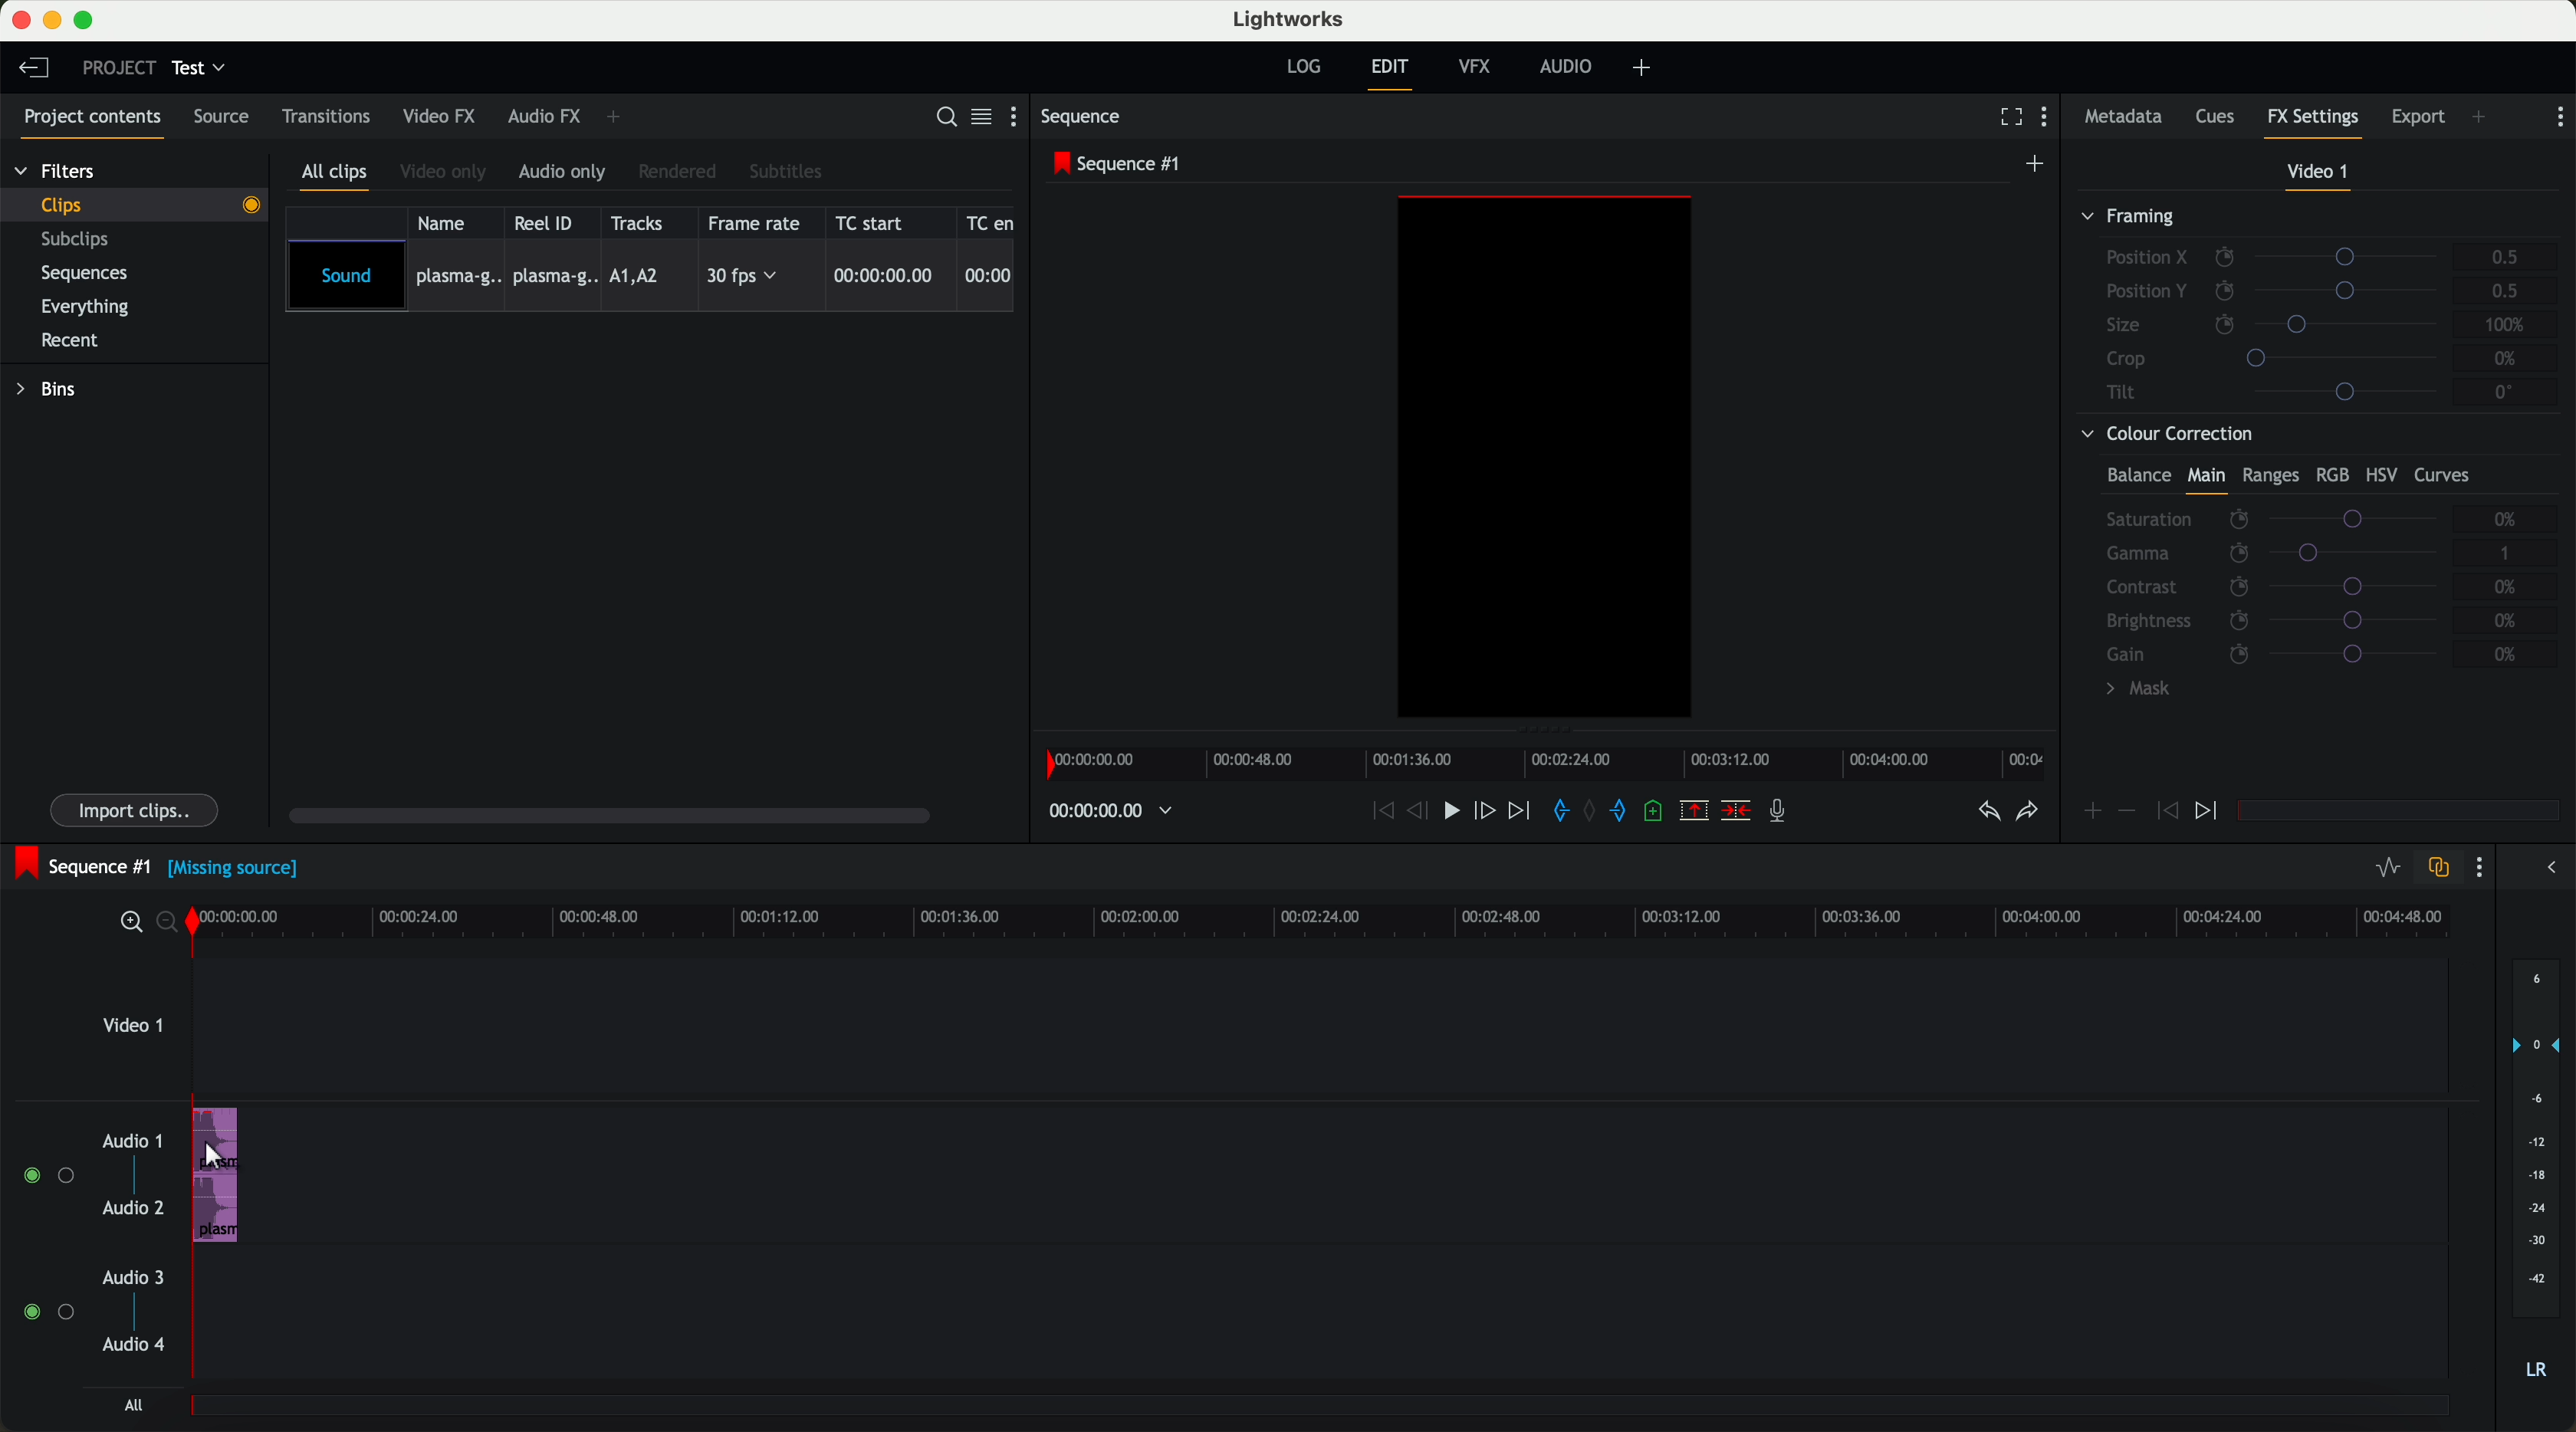  What do you see at coordinates (1545, 460) in the screenshot?
I see `workspace` at bounding box center [1545, 460].